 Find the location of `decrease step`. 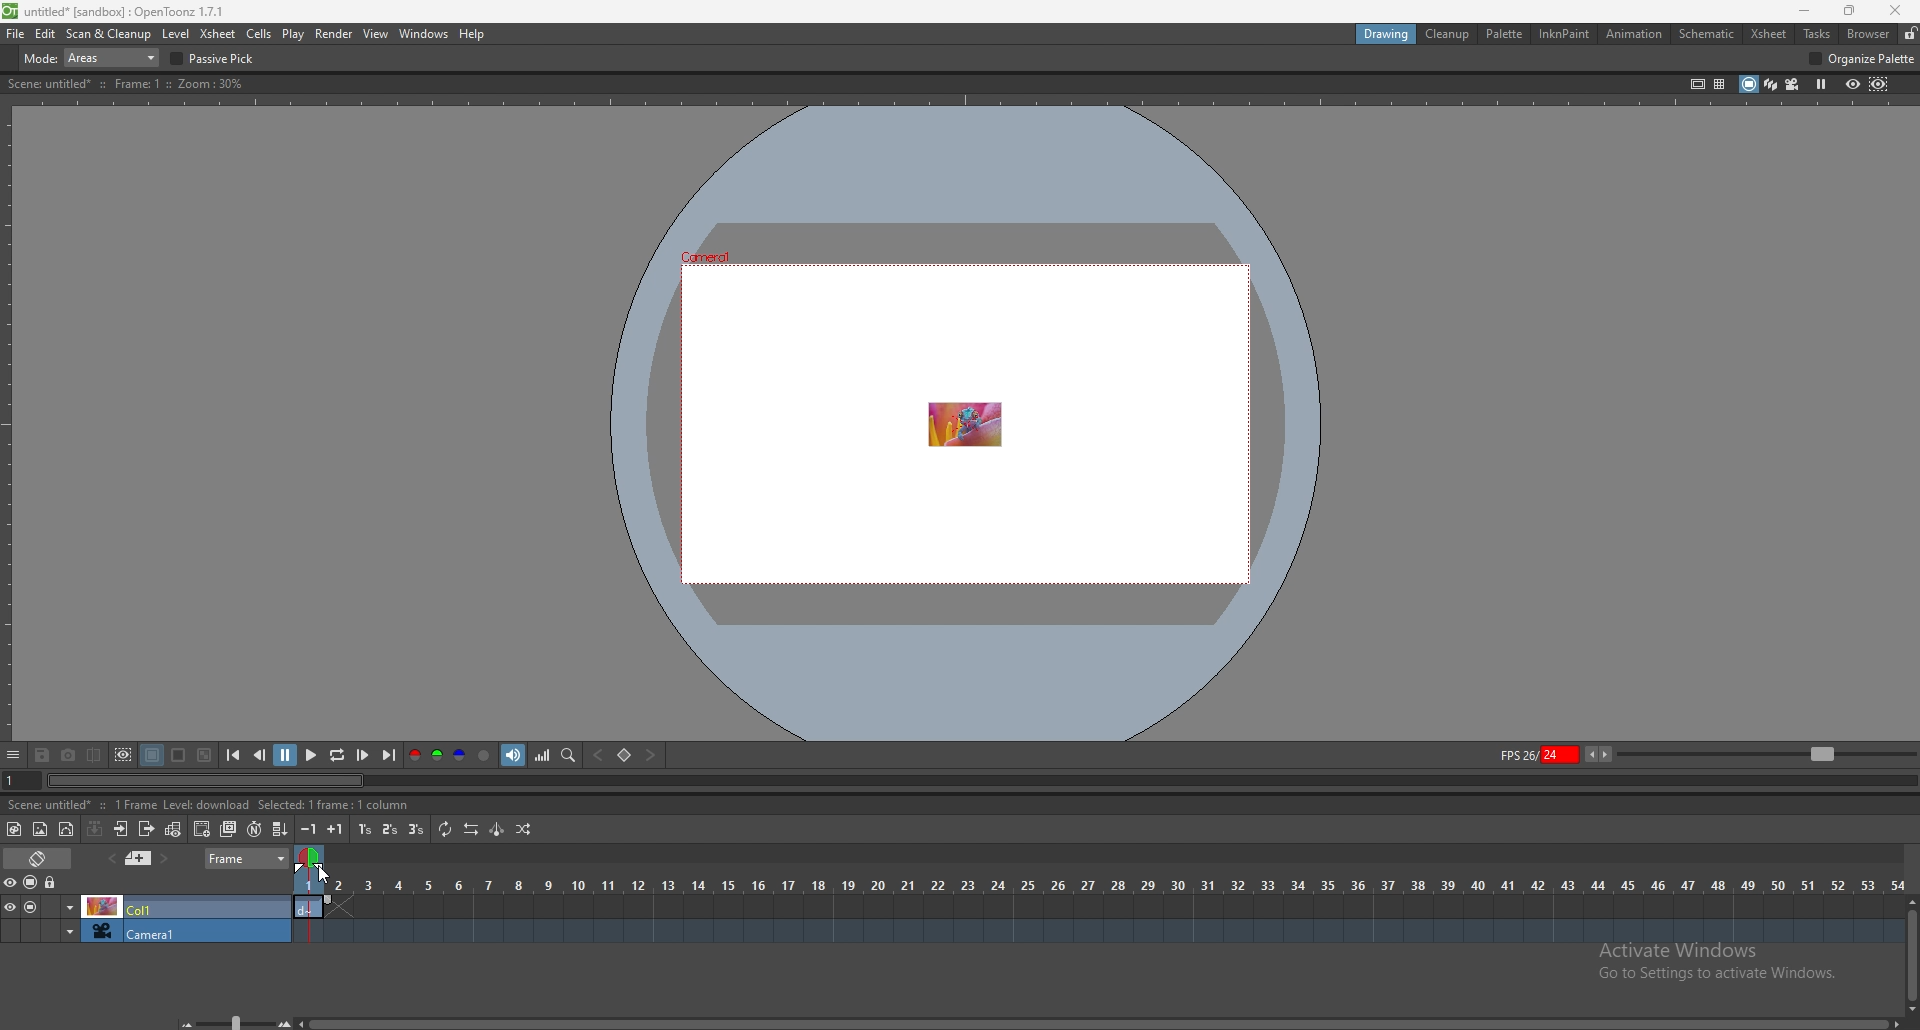

decrease step is located at coordinates (308, 829).